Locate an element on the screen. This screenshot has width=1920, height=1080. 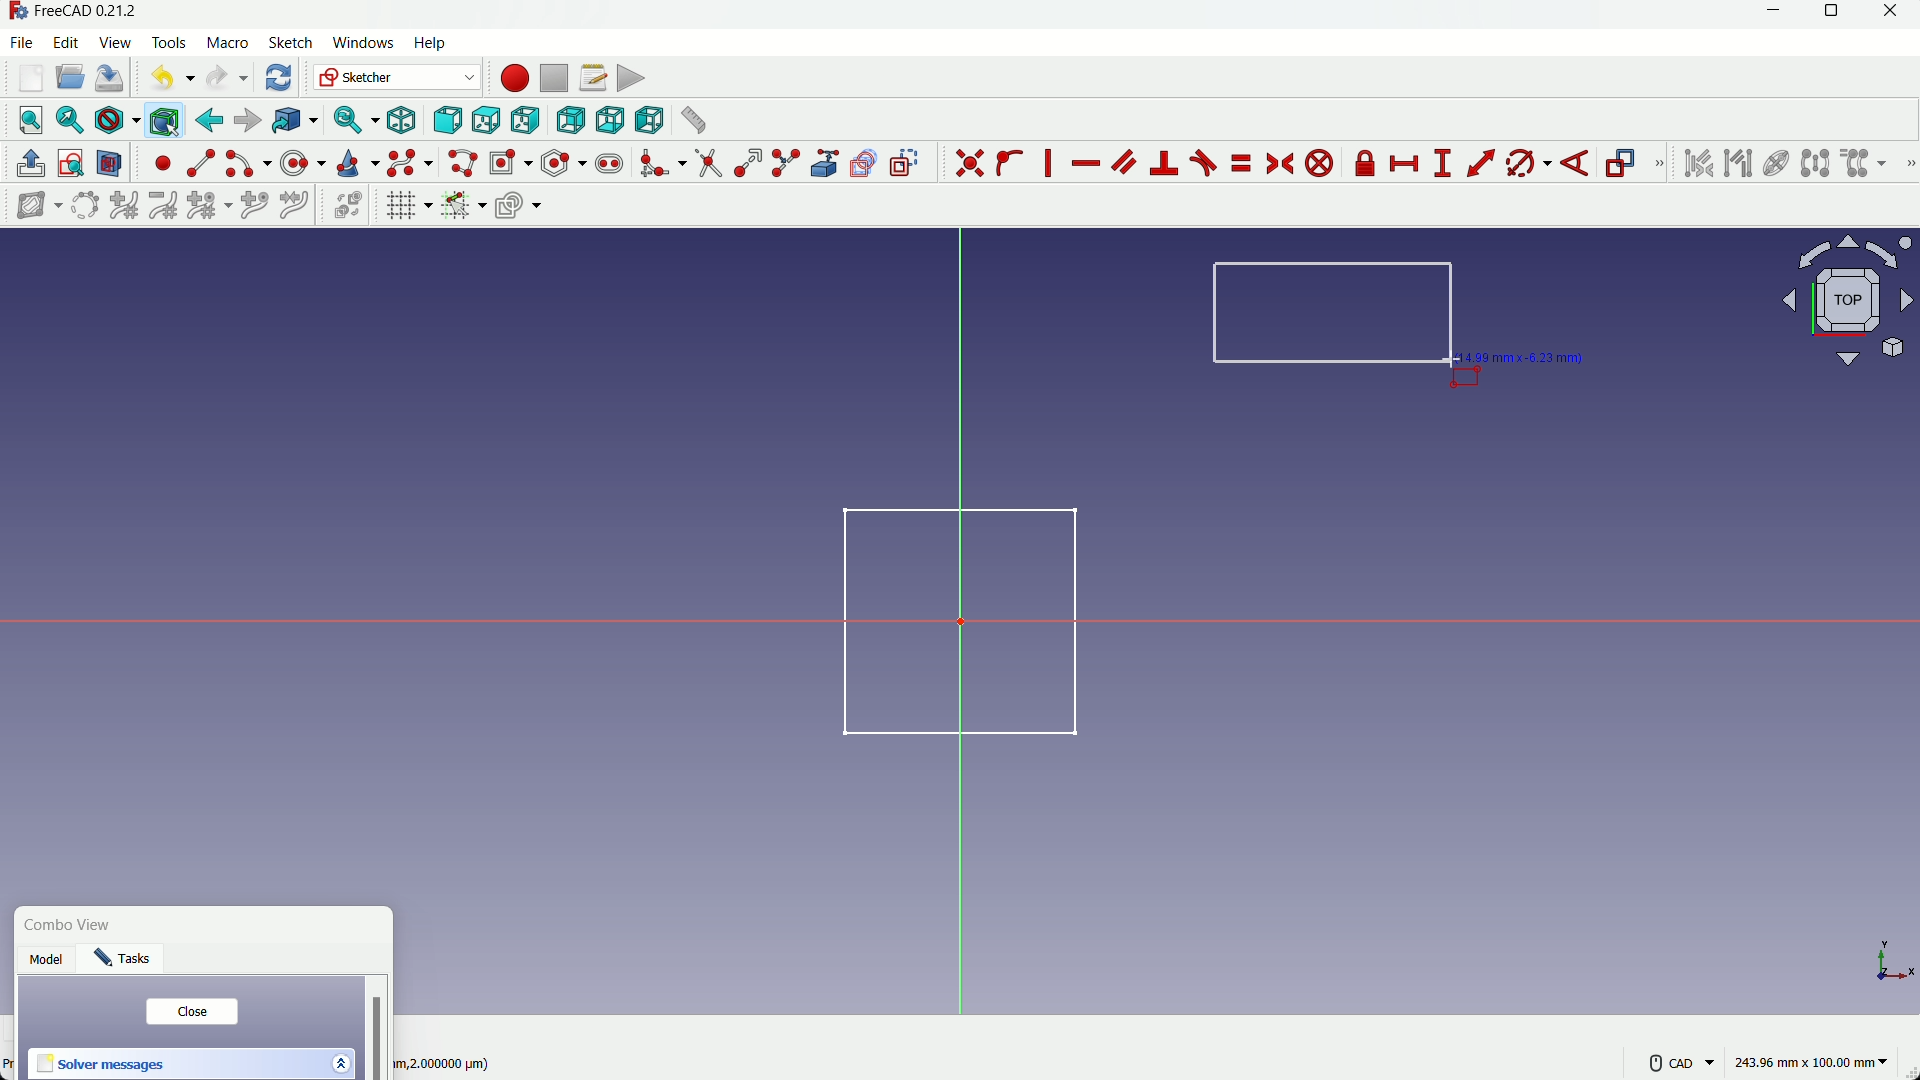
view menu is located at coordinates (118, 43).